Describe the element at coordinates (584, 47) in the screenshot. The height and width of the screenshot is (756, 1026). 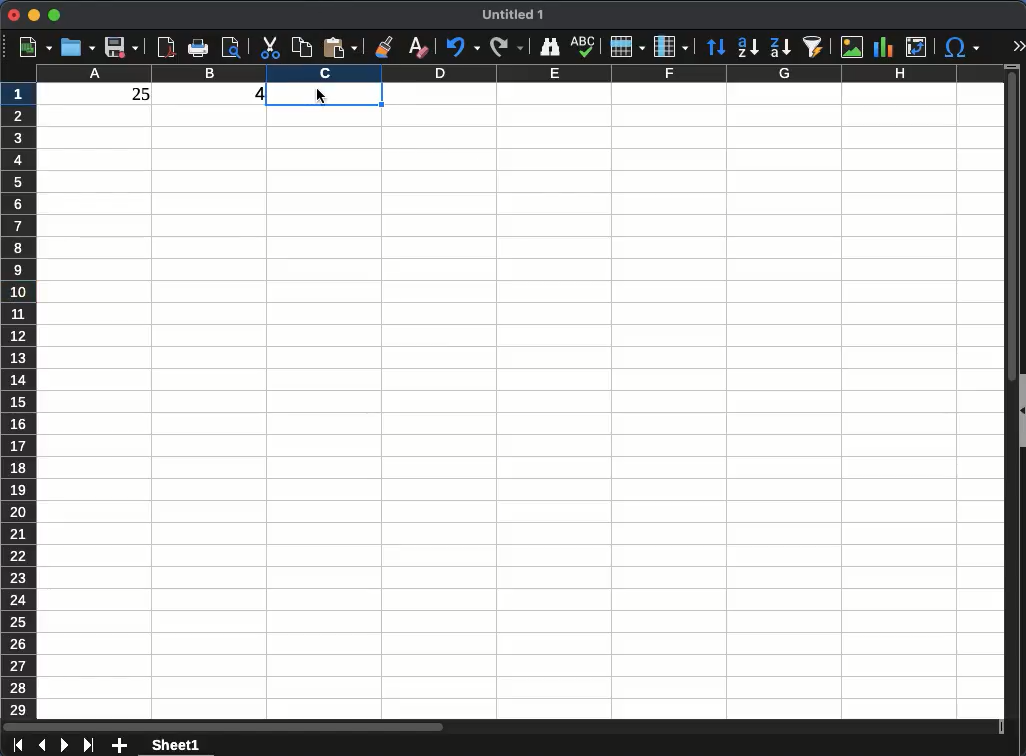
I see `spell check` at that location.